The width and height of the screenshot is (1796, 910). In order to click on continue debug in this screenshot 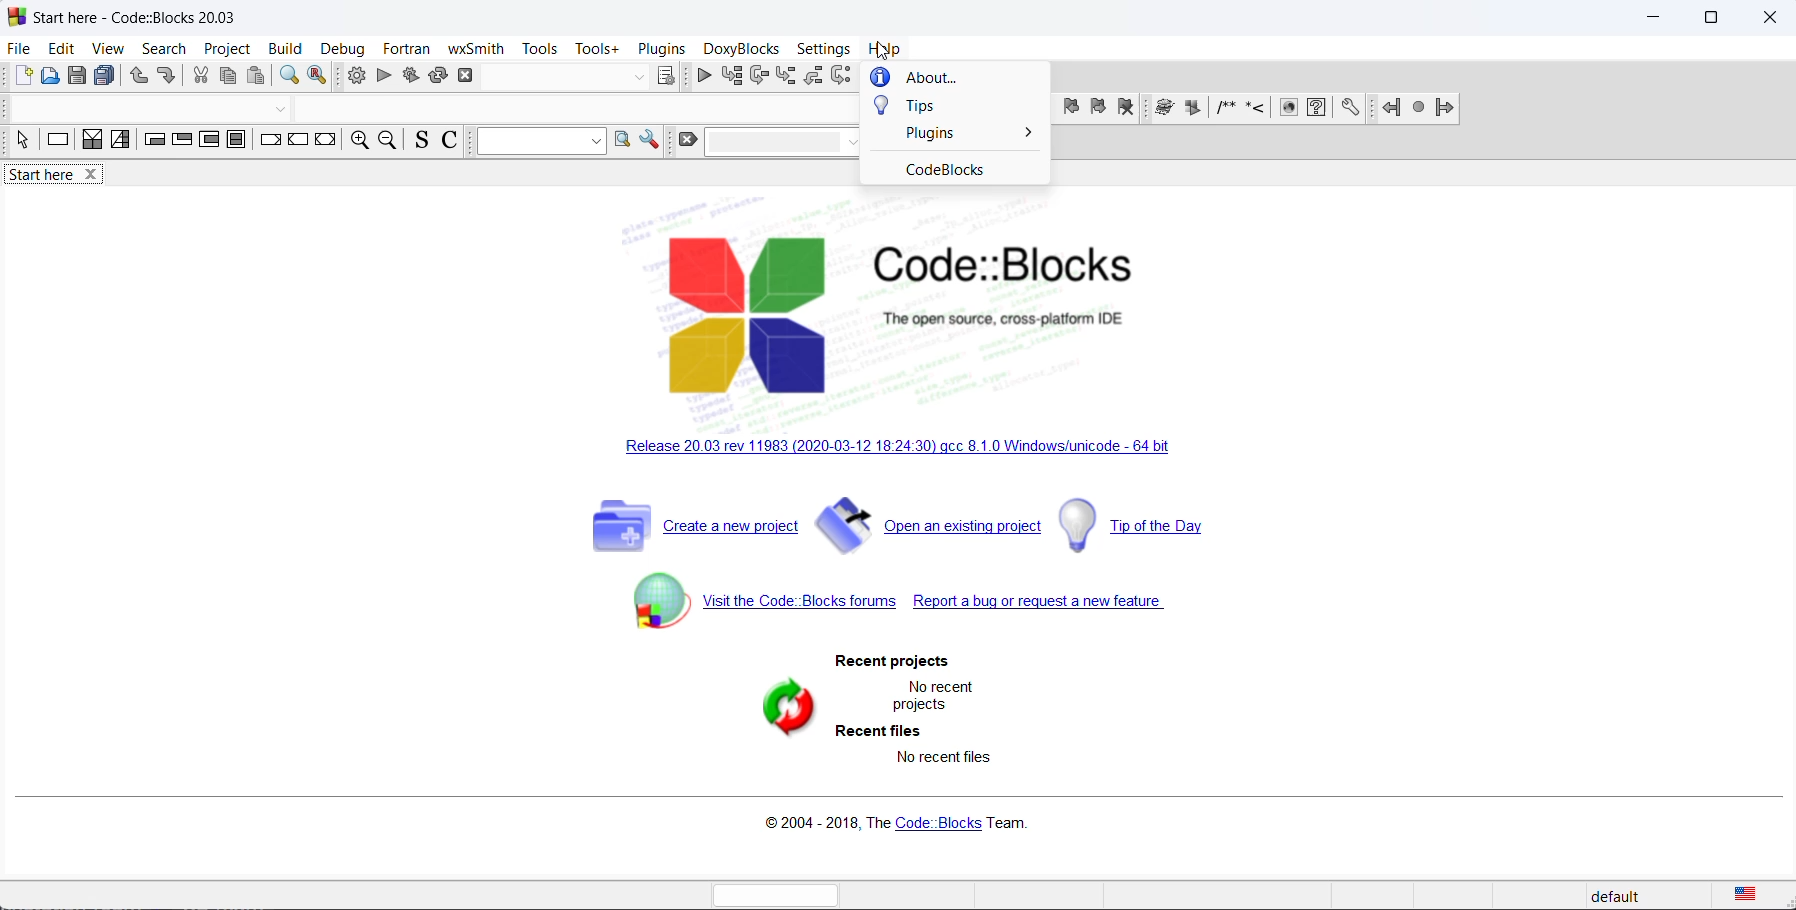, I will do `click(703, 77)`.